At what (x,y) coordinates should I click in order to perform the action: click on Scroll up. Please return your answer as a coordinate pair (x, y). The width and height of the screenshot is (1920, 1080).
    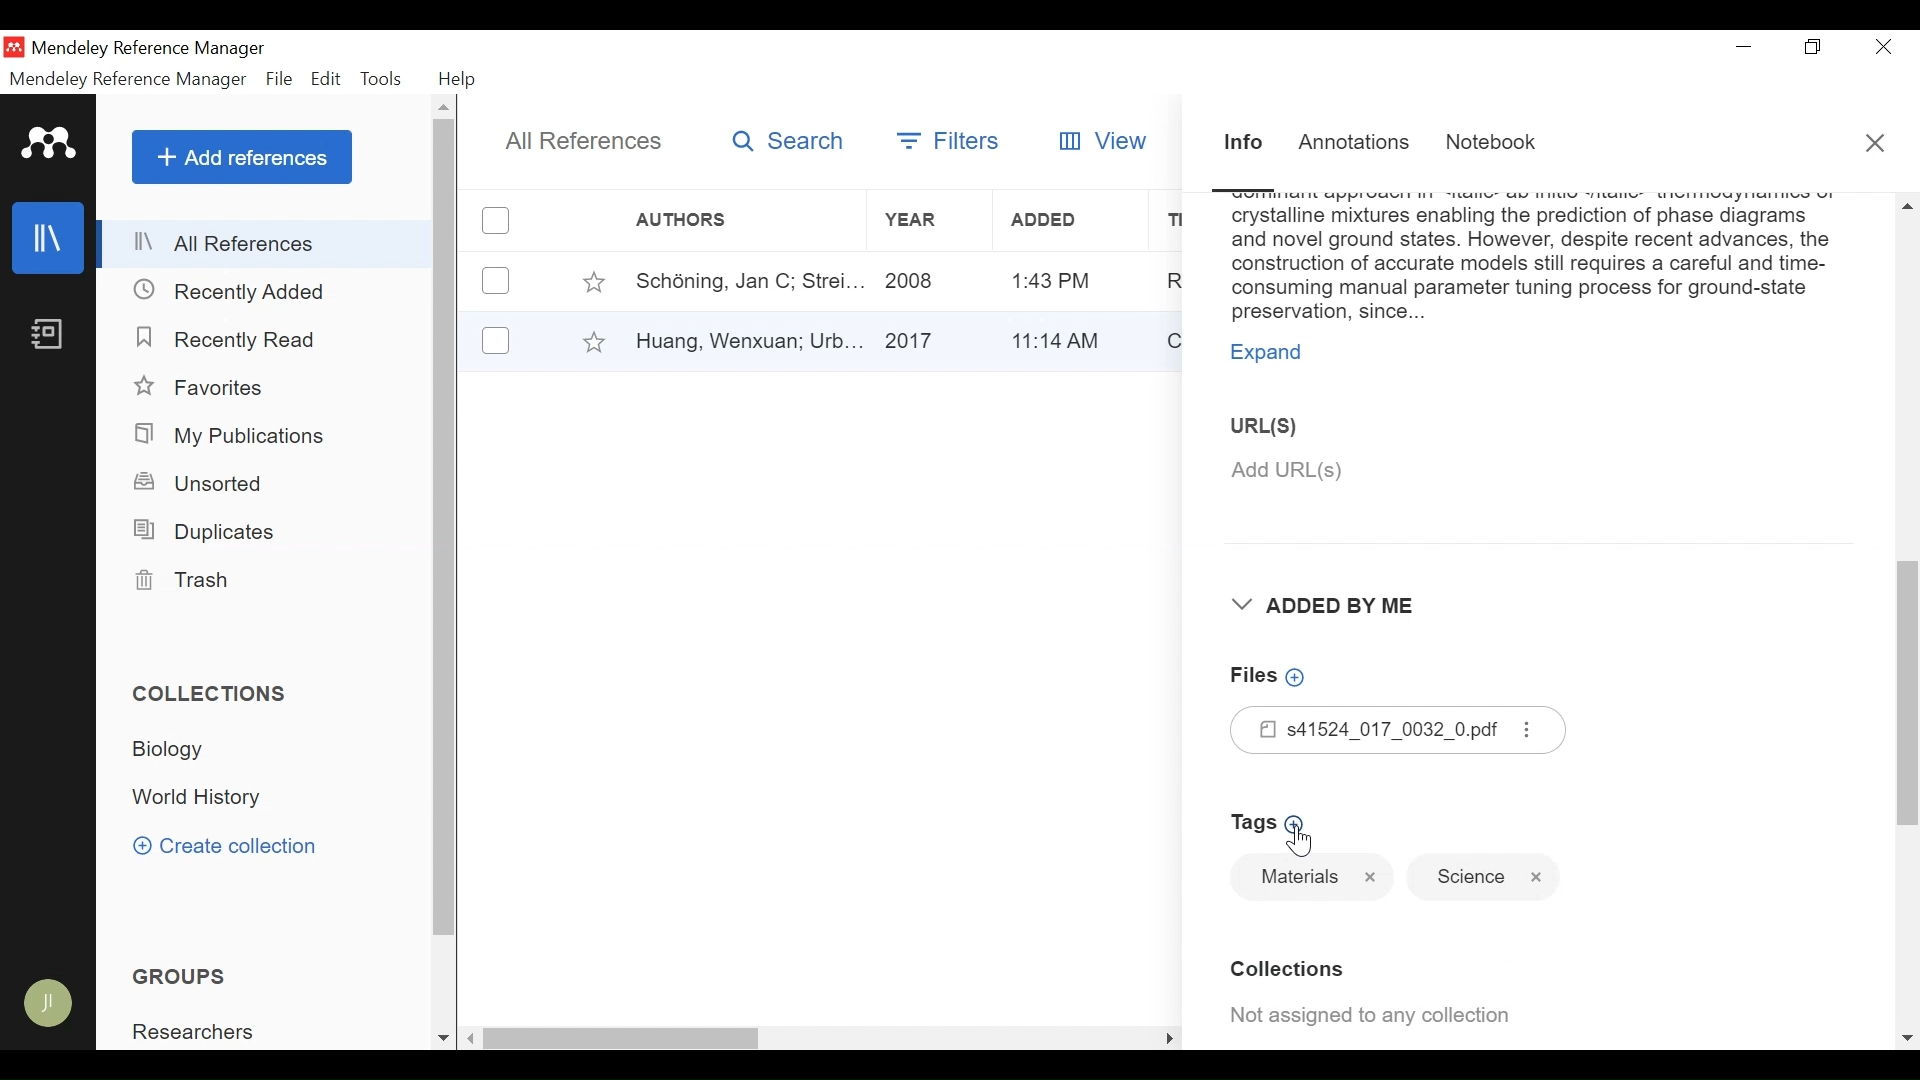
    Looking at the image, I should click on (445, 106).